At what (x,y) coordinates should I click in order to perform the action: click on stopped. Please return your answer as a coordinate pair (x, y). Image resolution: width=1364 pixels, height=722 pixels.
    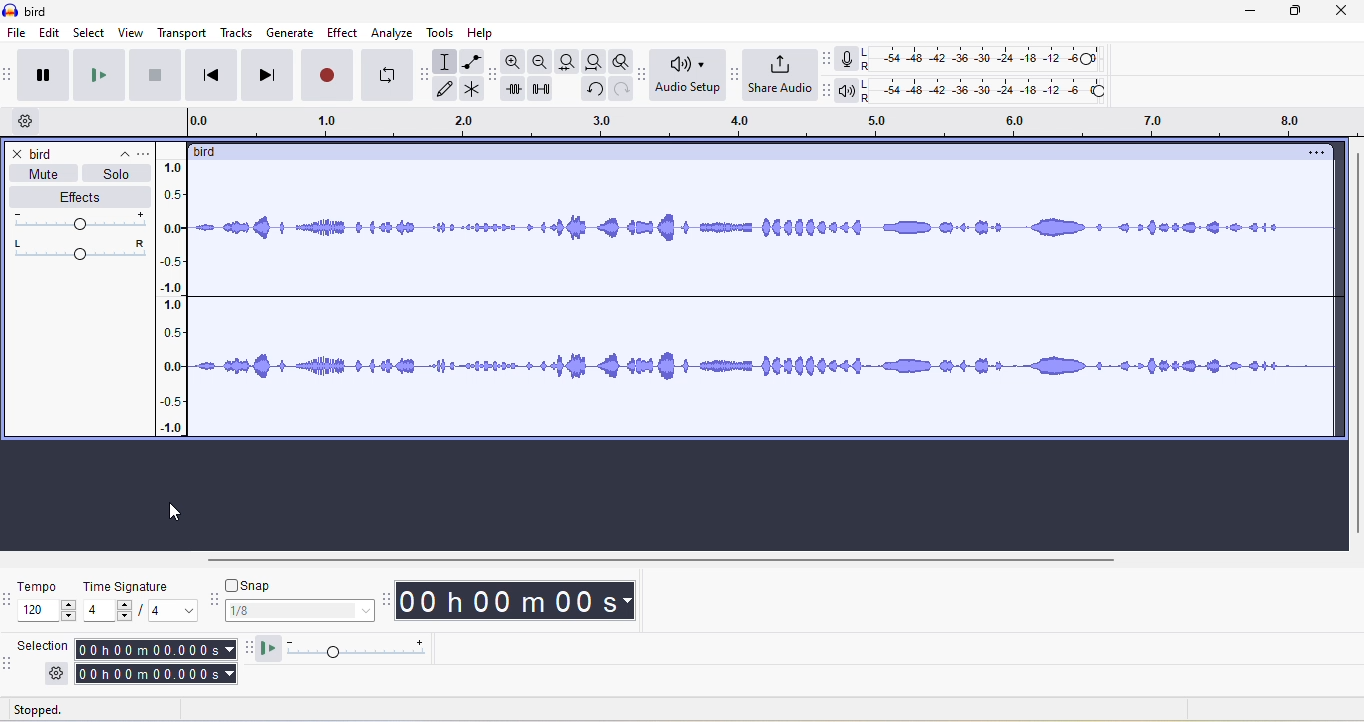
    Looking at the image, I should click on (59, 711).